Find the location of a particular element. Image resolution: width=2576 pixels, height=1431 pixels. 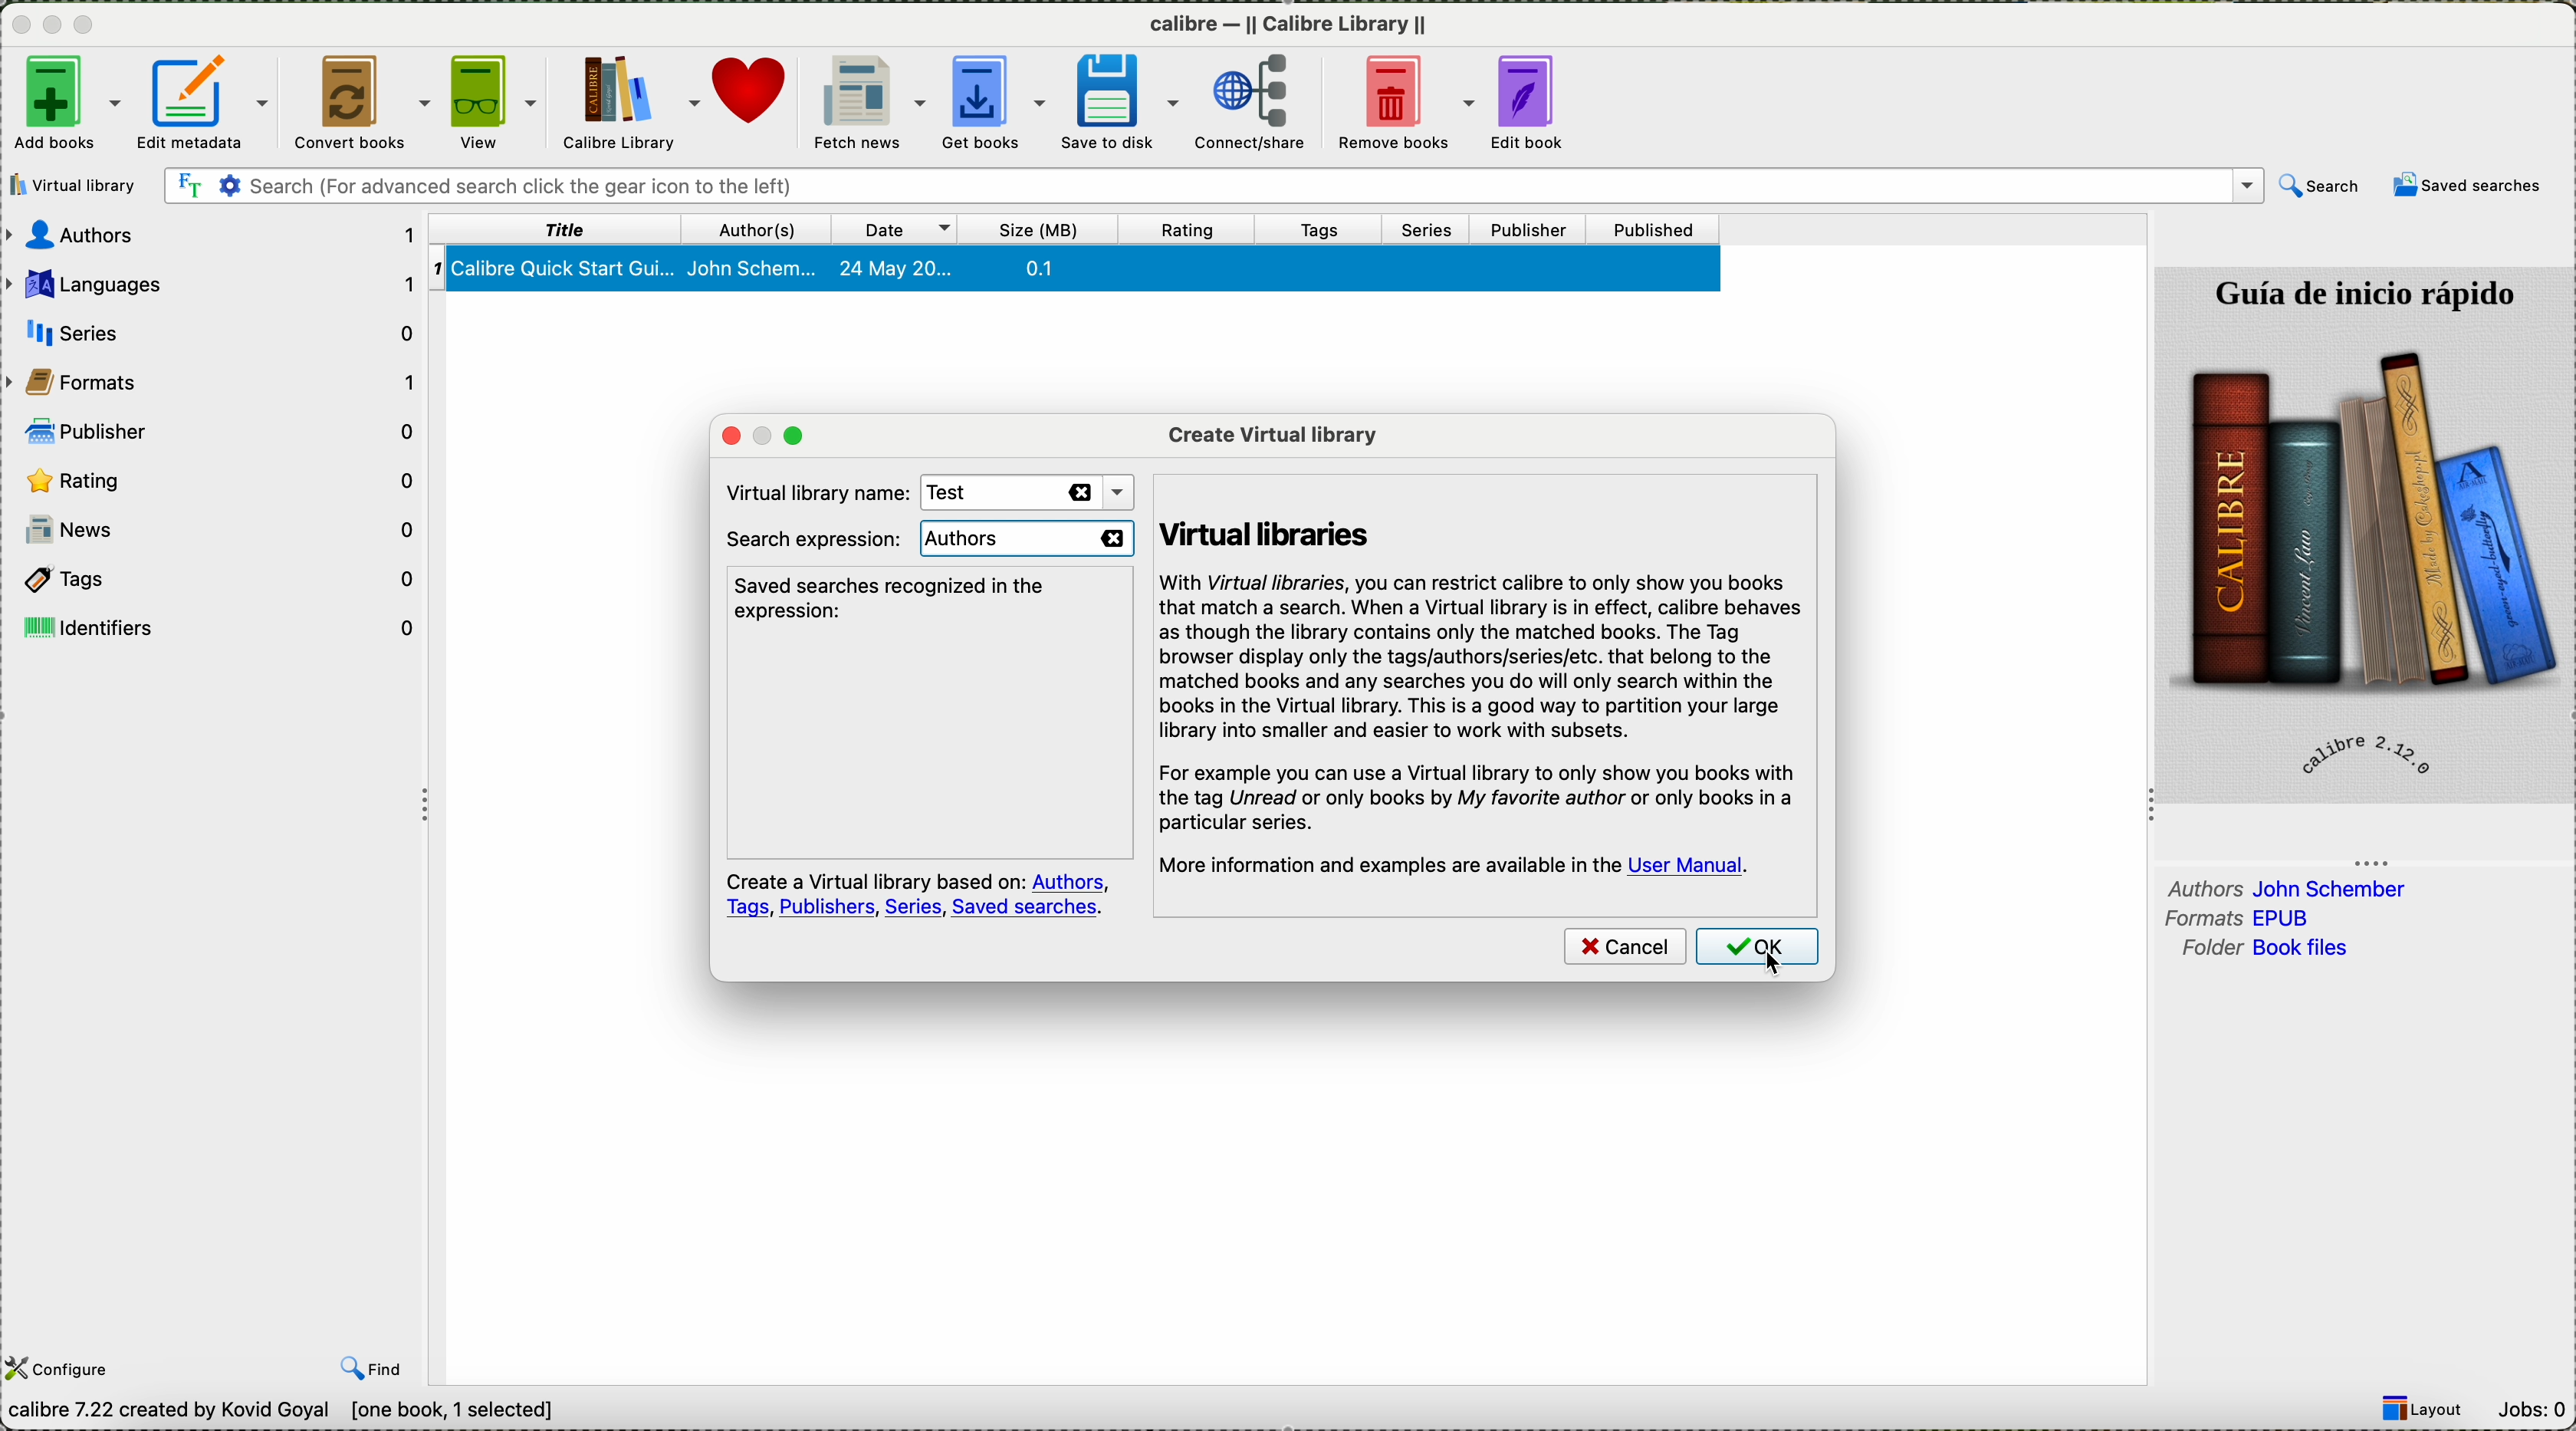

folder is located at coordinates (2260, 952).